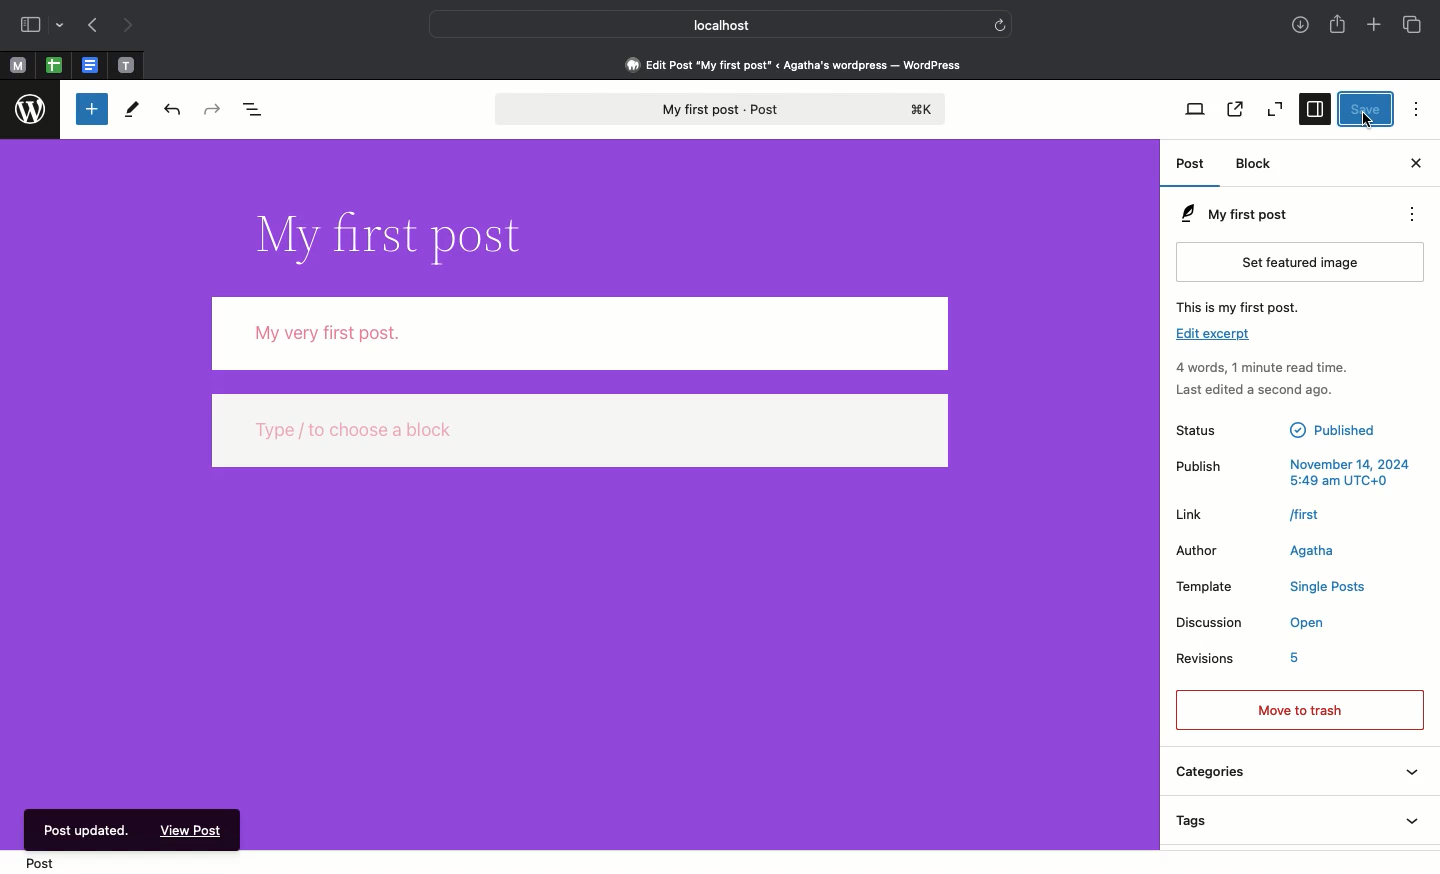 The width and height of the screenshot is (1440, 874). Describe the element at coordinates (32, 110) in the screenshot. I see `wordpress logo` at that location.